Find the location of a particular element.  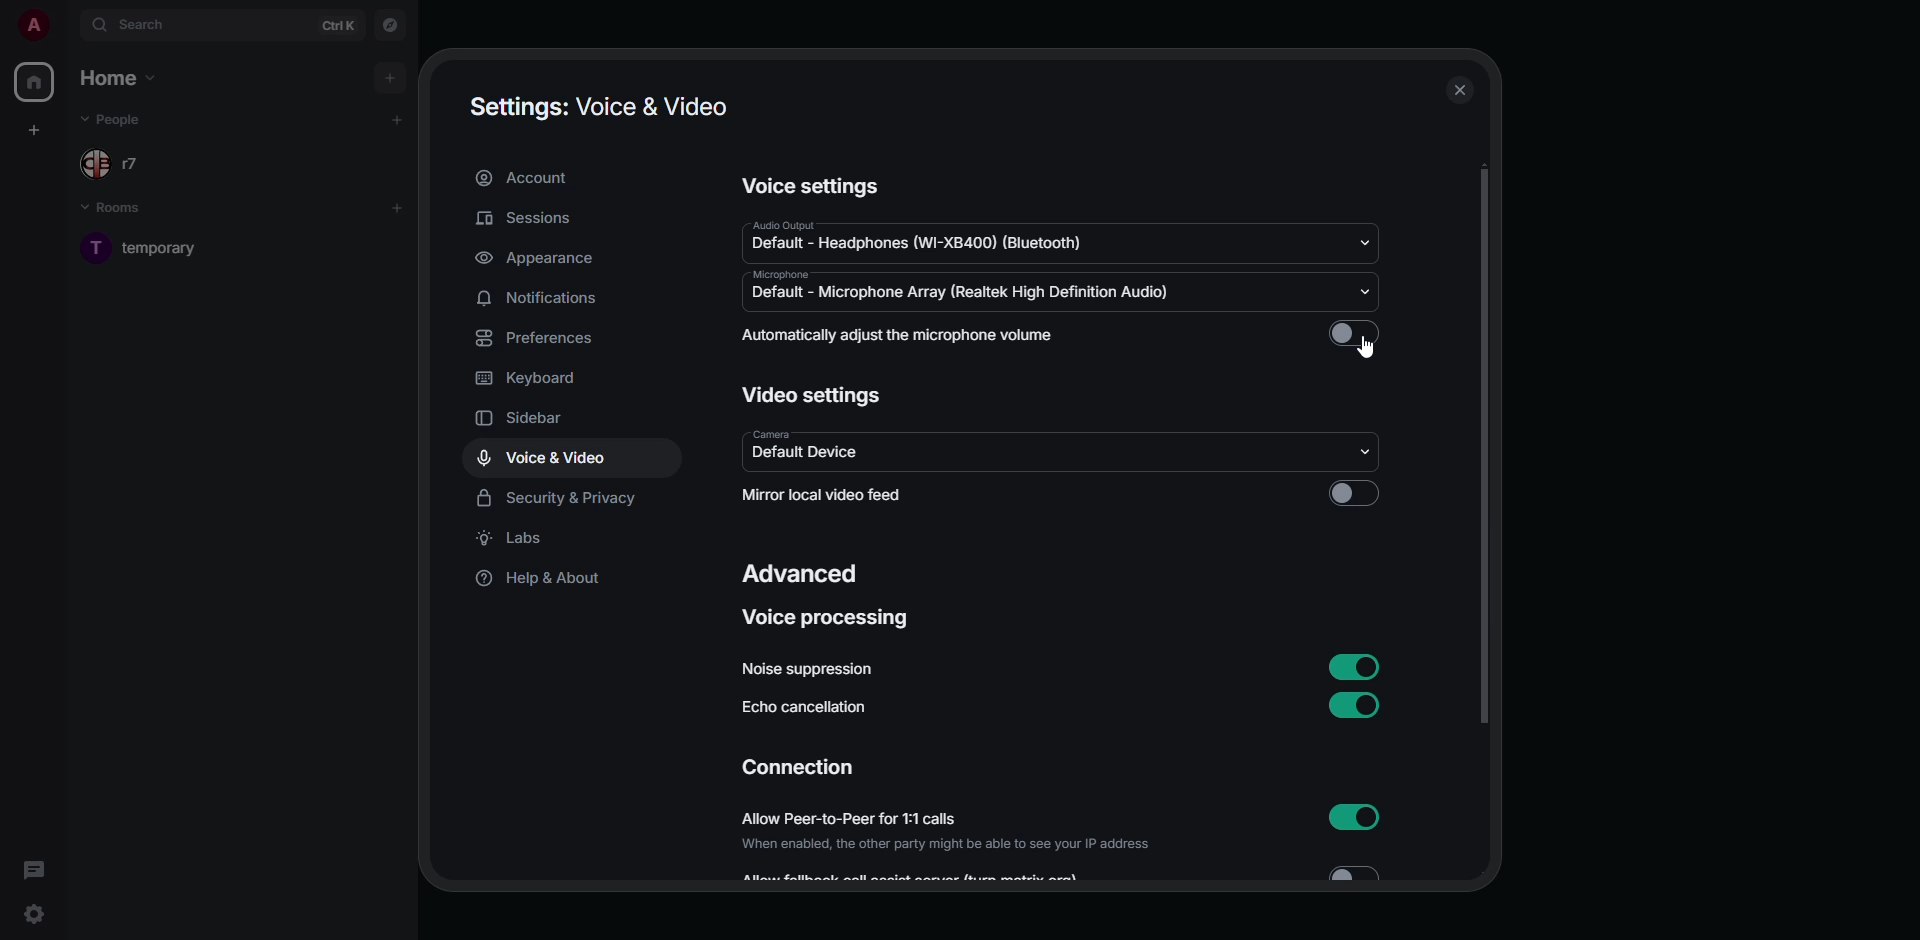

security & privacy is located at coordinates (561, 496).